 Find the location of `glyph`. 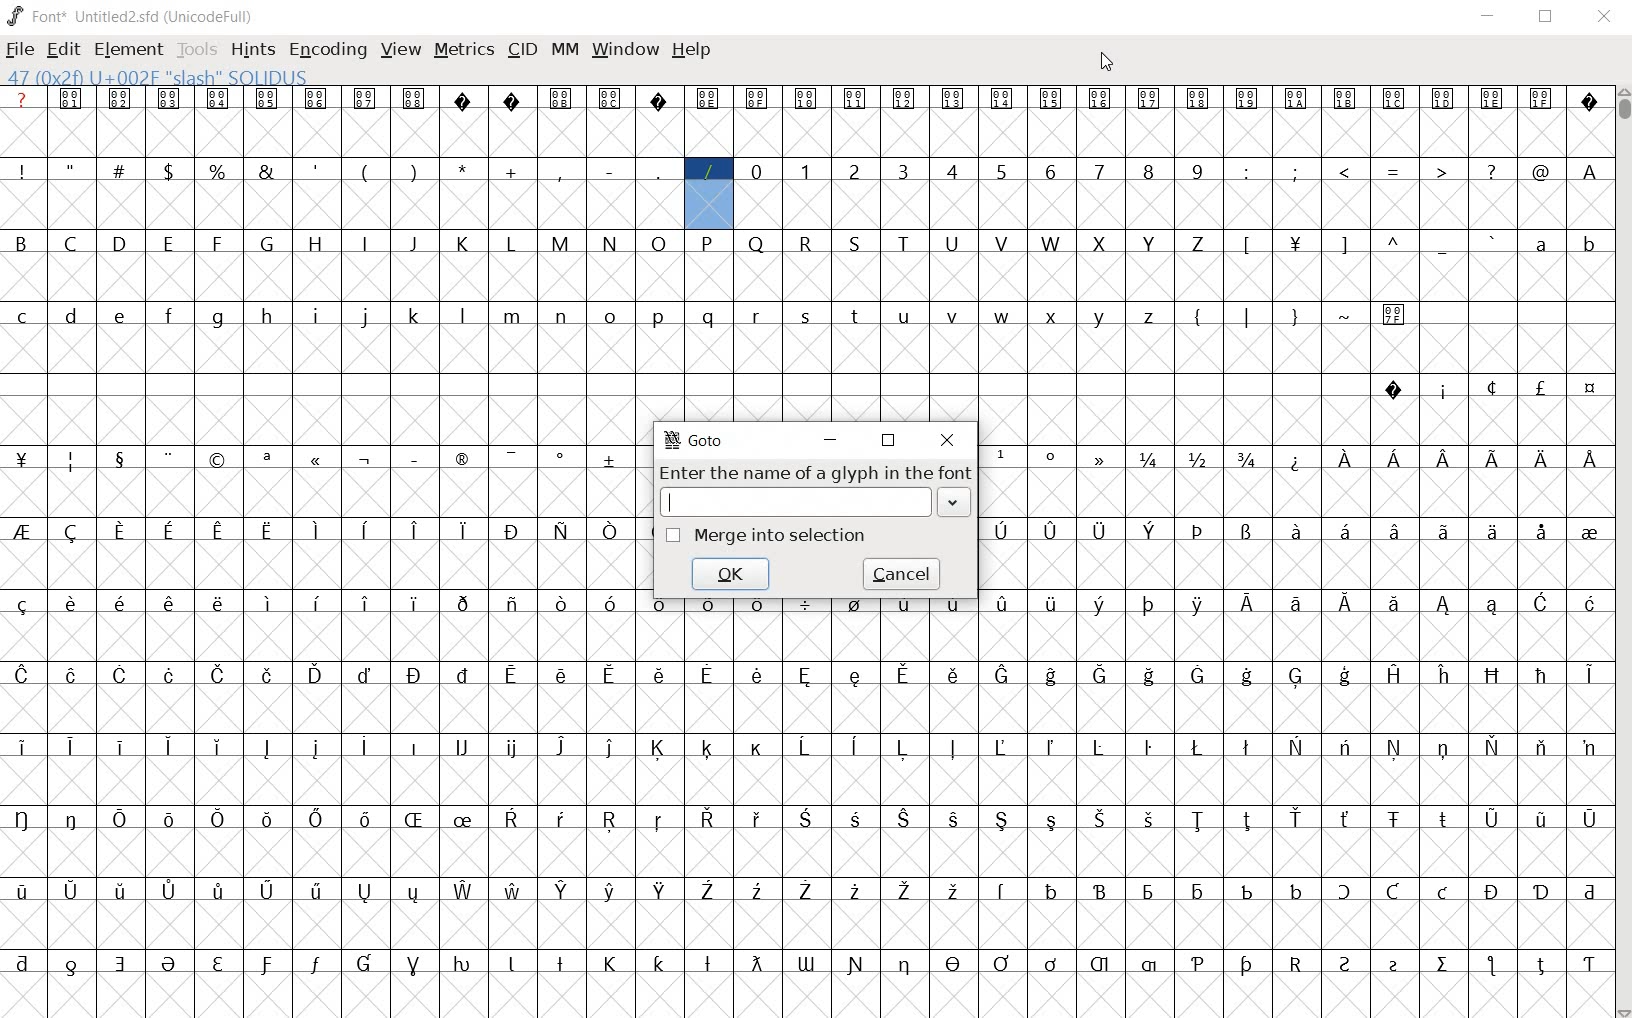

glyph is located at coordinates (658, 318).